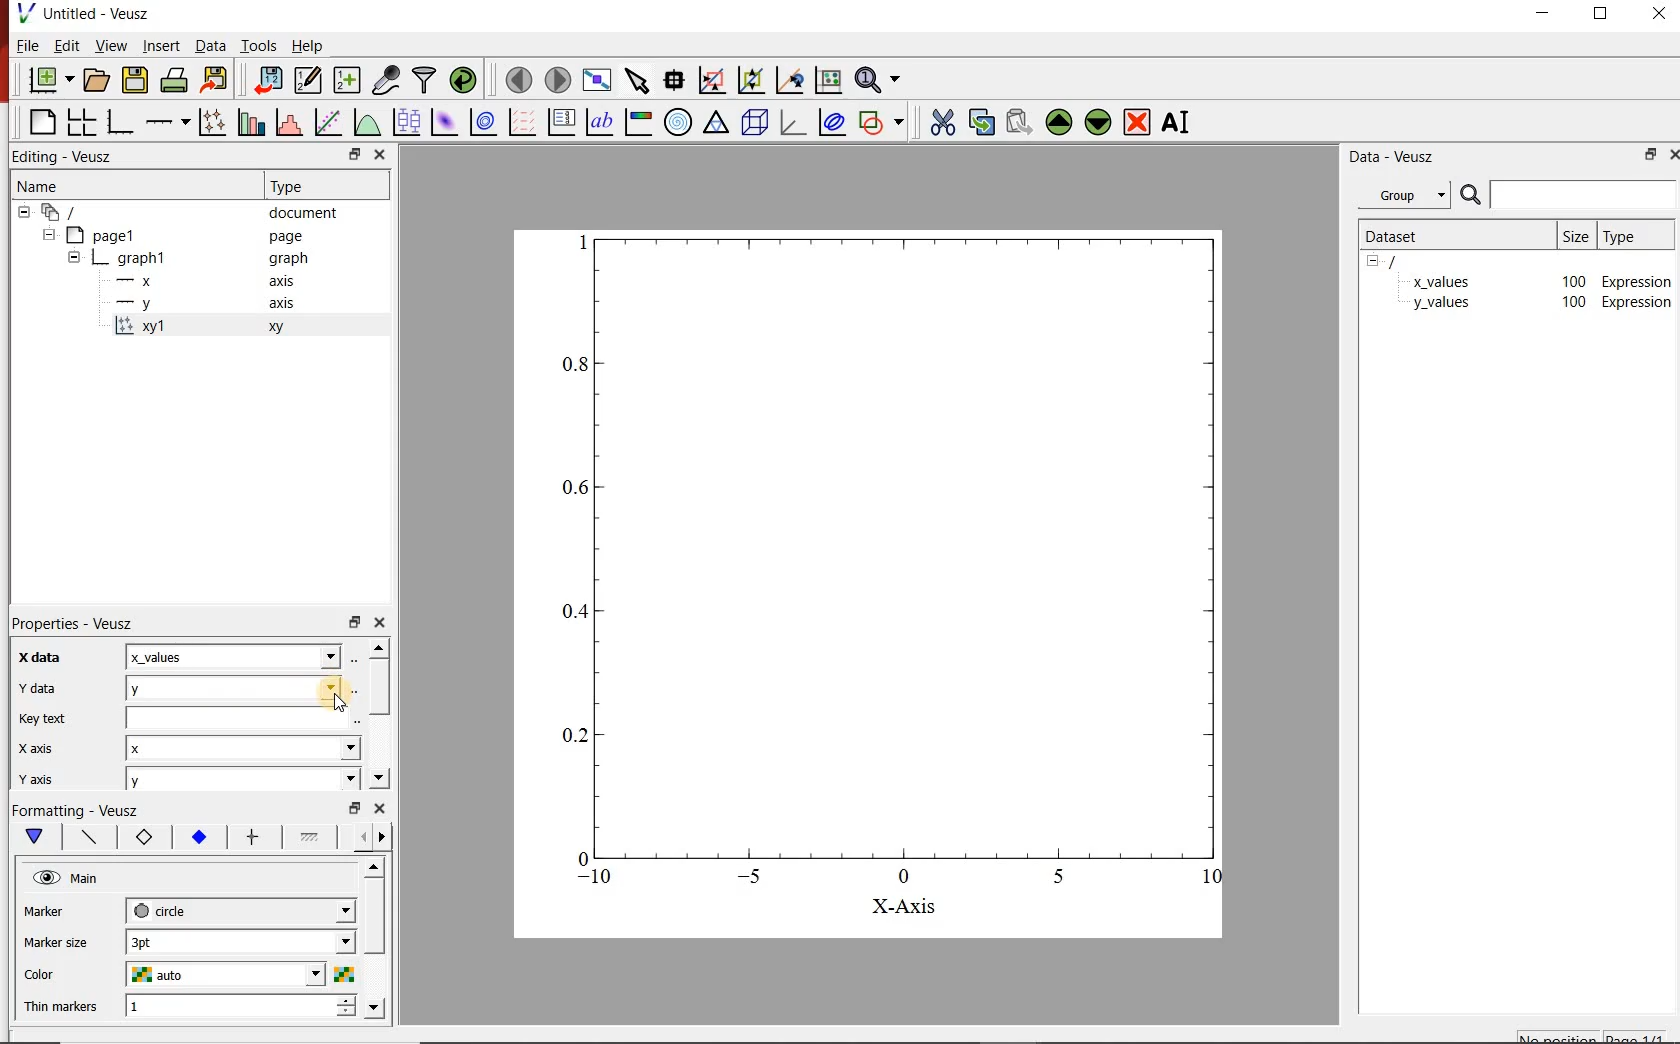  I want to click on —x, so click(139, 279).